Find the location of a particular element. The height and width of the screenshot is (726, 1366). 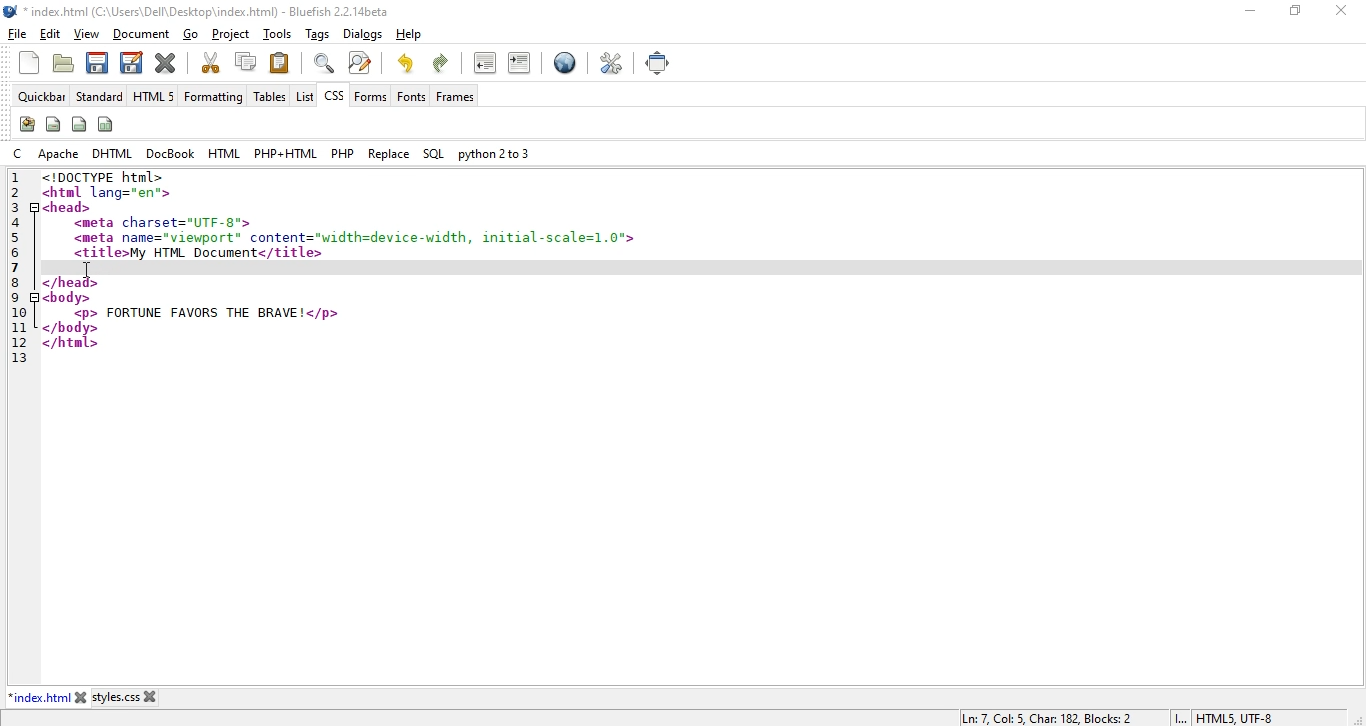

cut is located at coordinates (211, 62).